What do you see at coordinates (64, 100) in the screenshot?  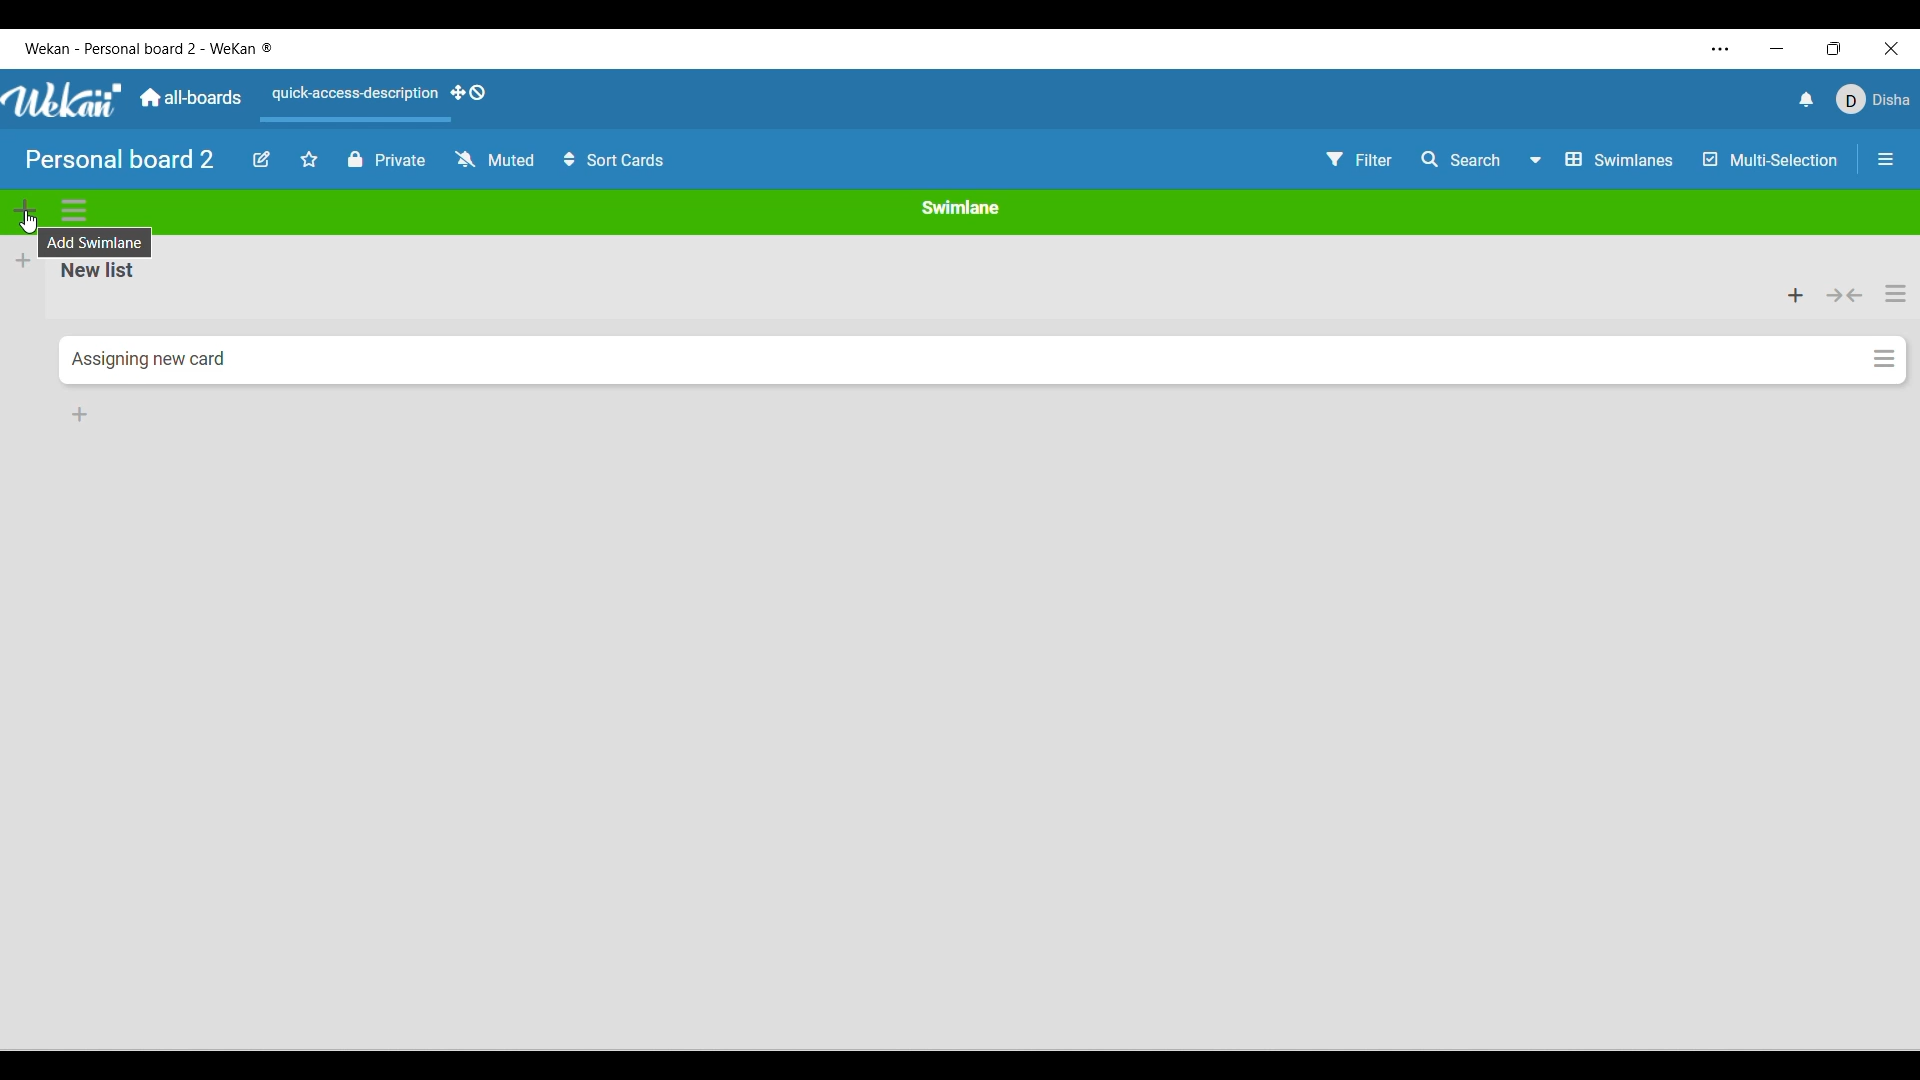 I see `Software logo` at bounding box center [64, 100].